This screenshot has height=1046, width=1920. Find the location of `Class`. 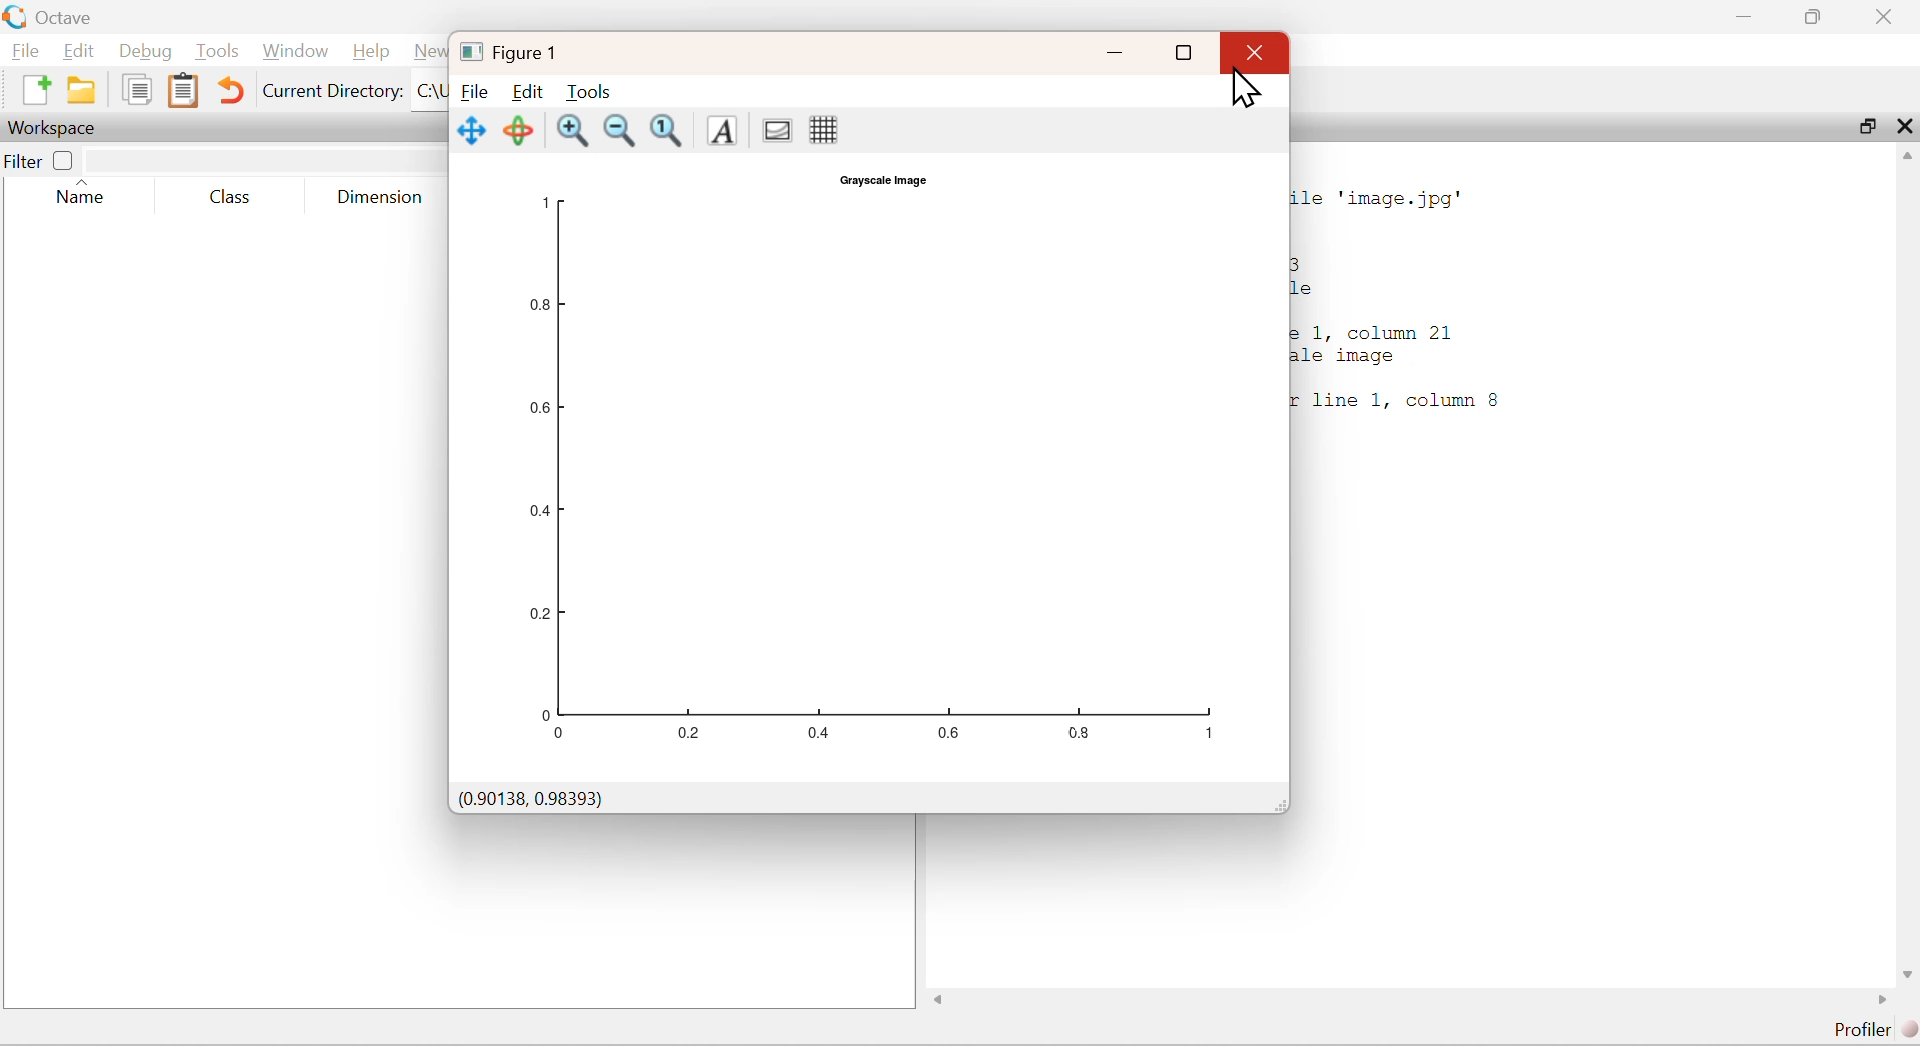

Class is located at coordinates (230, 194).